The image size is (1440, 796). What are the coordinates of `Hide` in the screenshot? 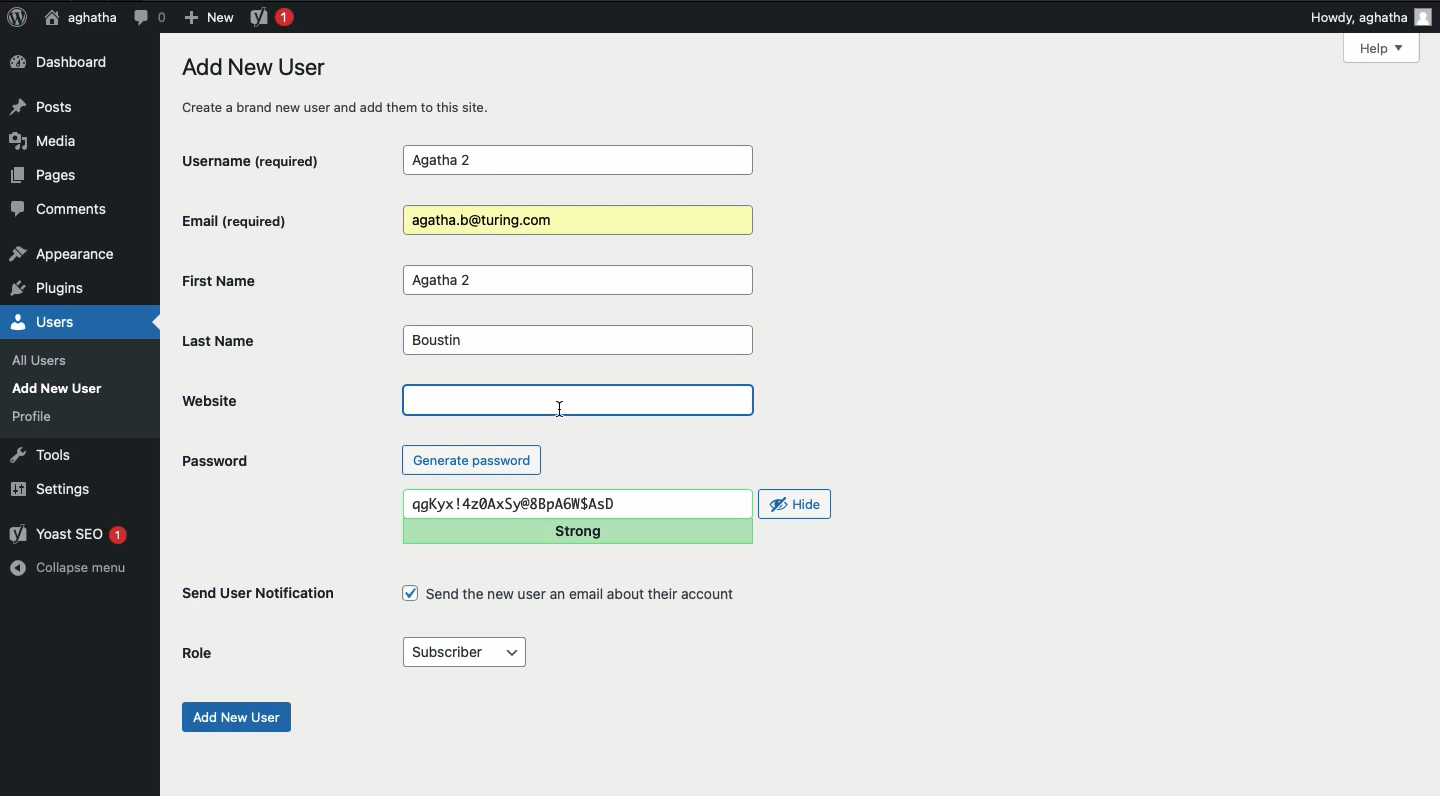 It's located at (796, 504).